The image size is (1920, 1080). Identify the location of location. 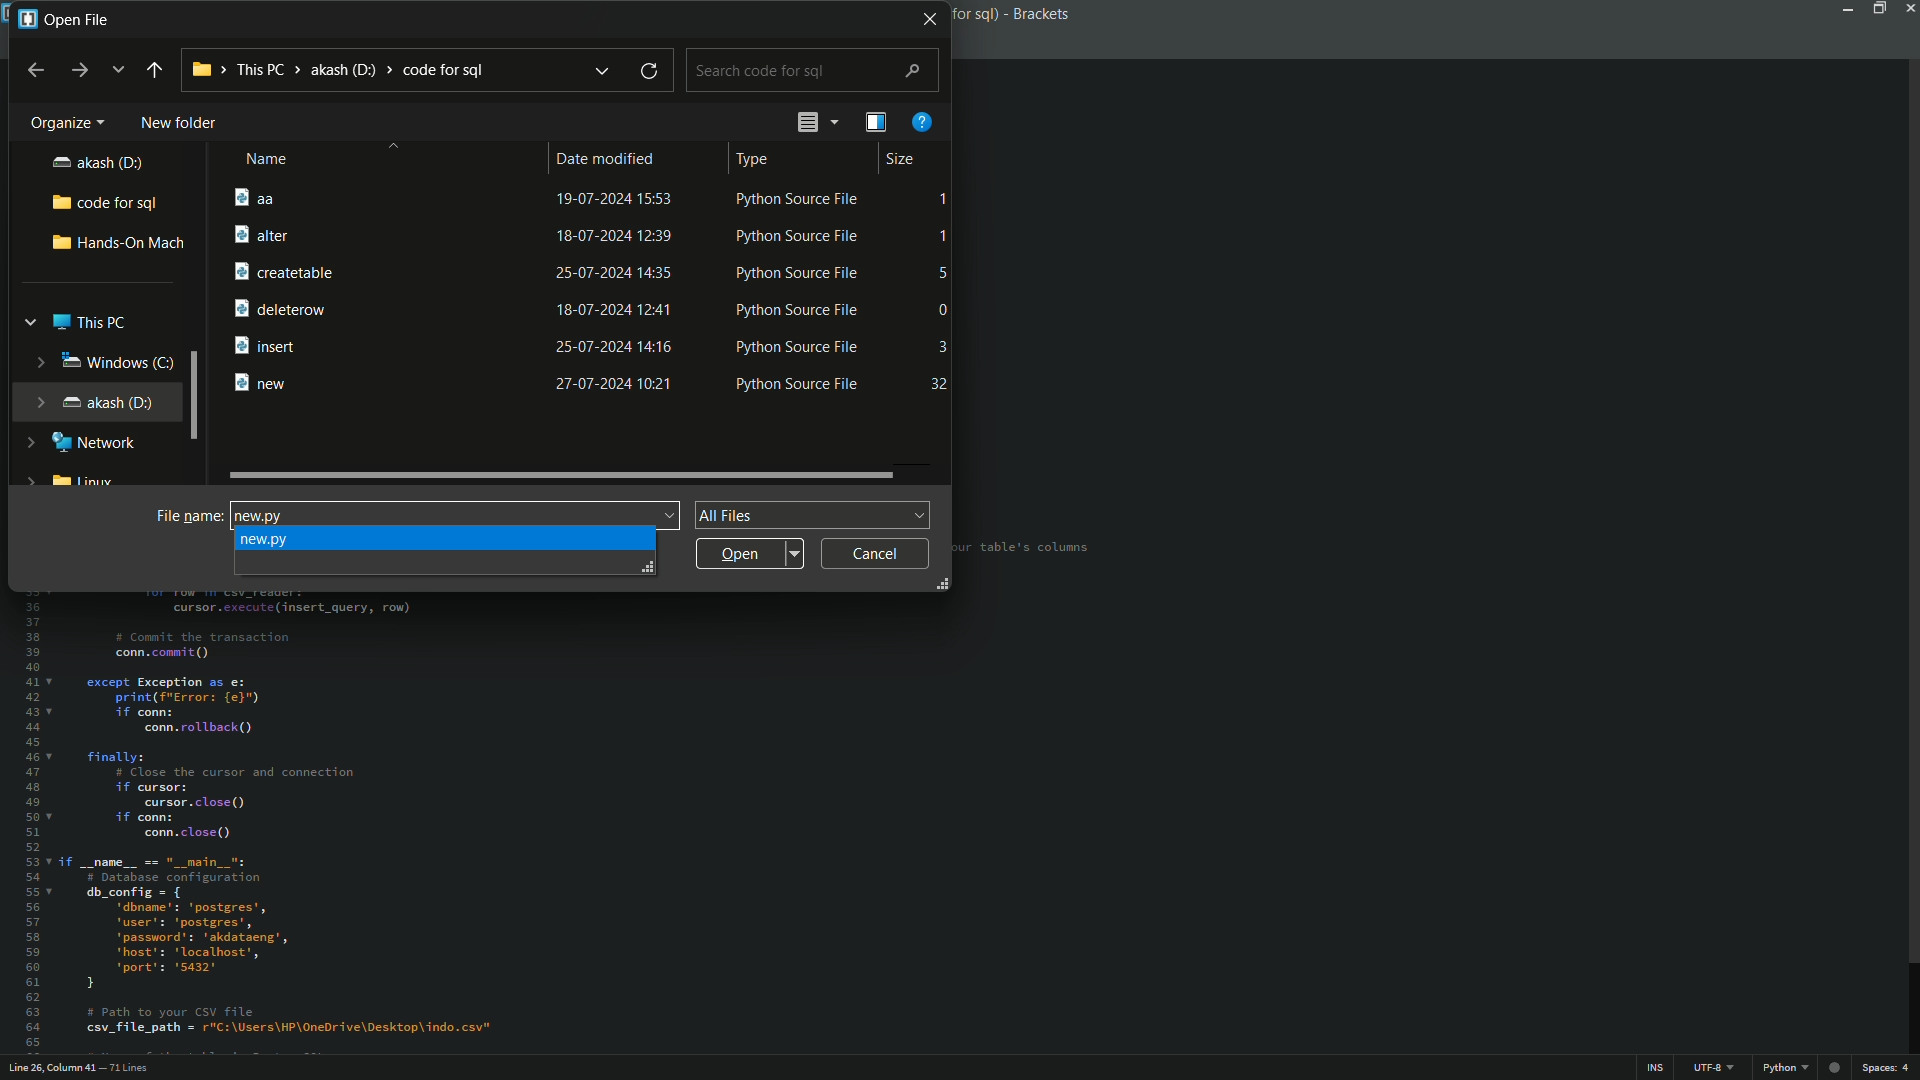
(338, 70).